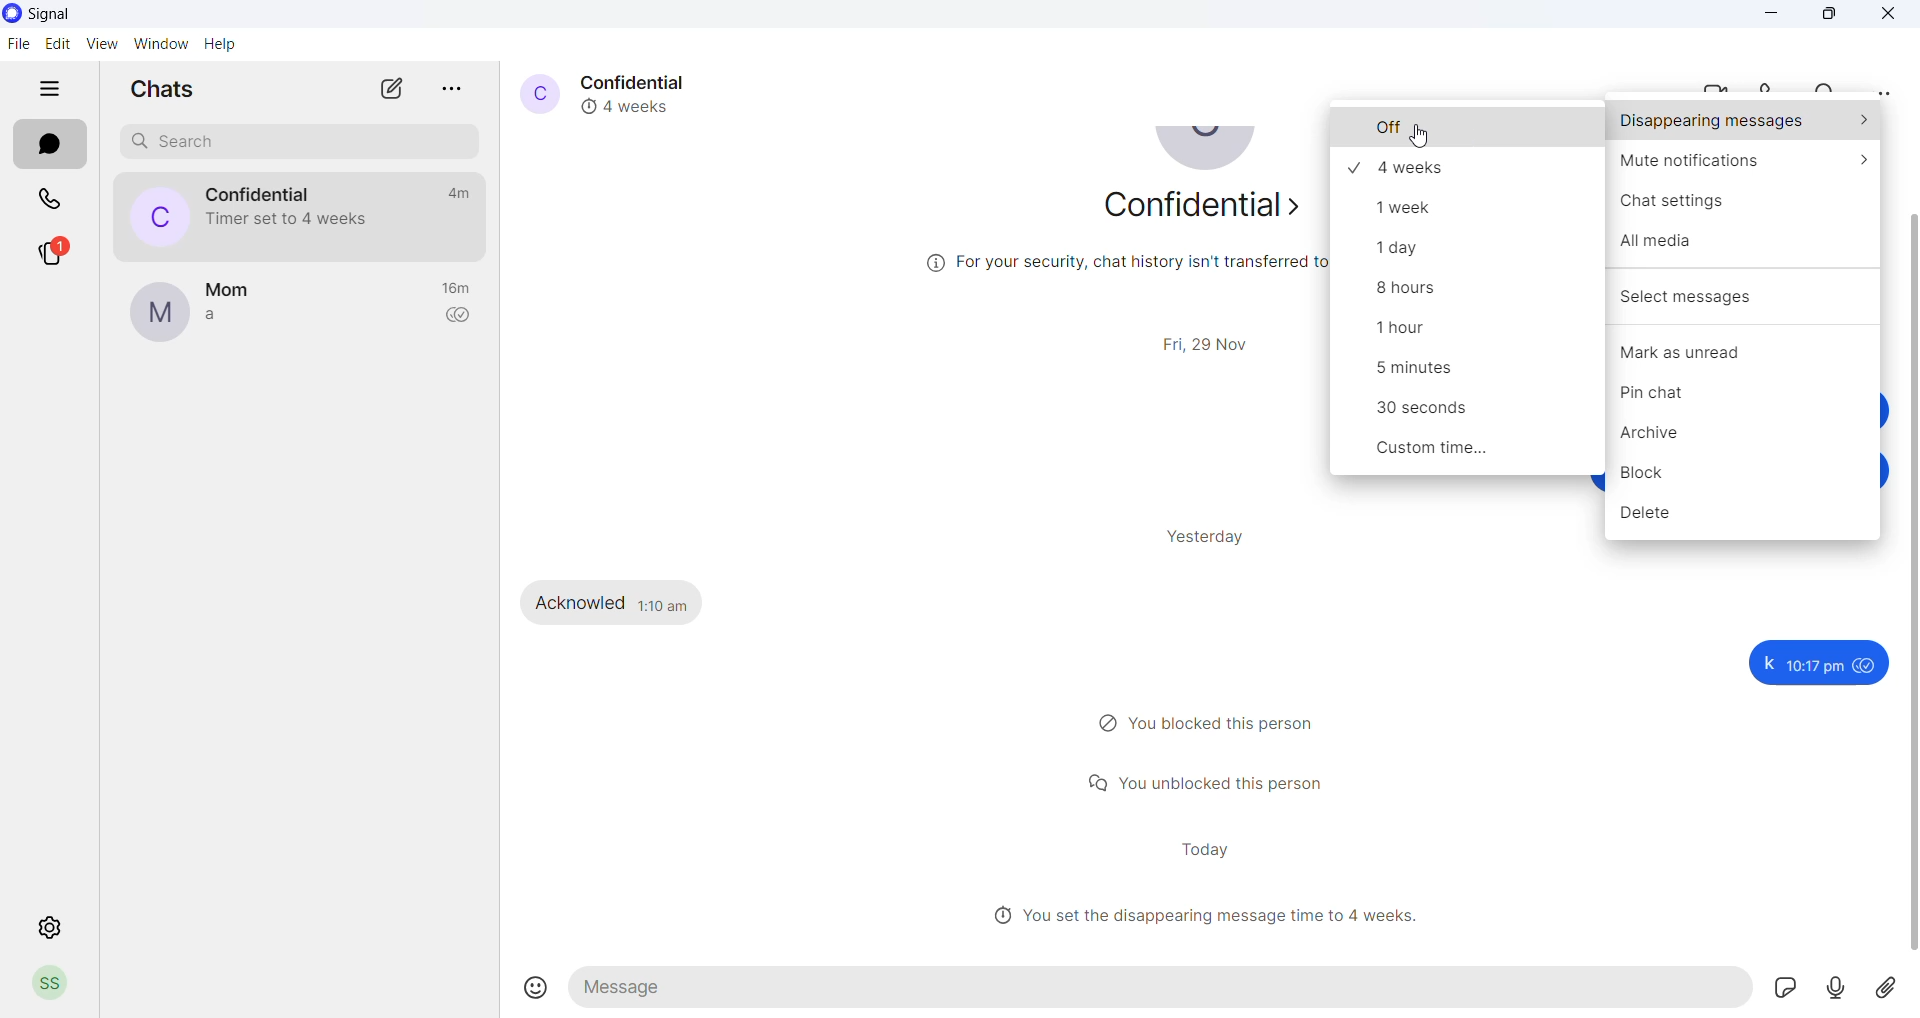 Image resolution: width=1920 pixels, height=1018 pixels. What do you see at coordinates (1462, 294) in the screenshot?
I see `disappearing messages timeframe` at bounding box center [1462, 294].